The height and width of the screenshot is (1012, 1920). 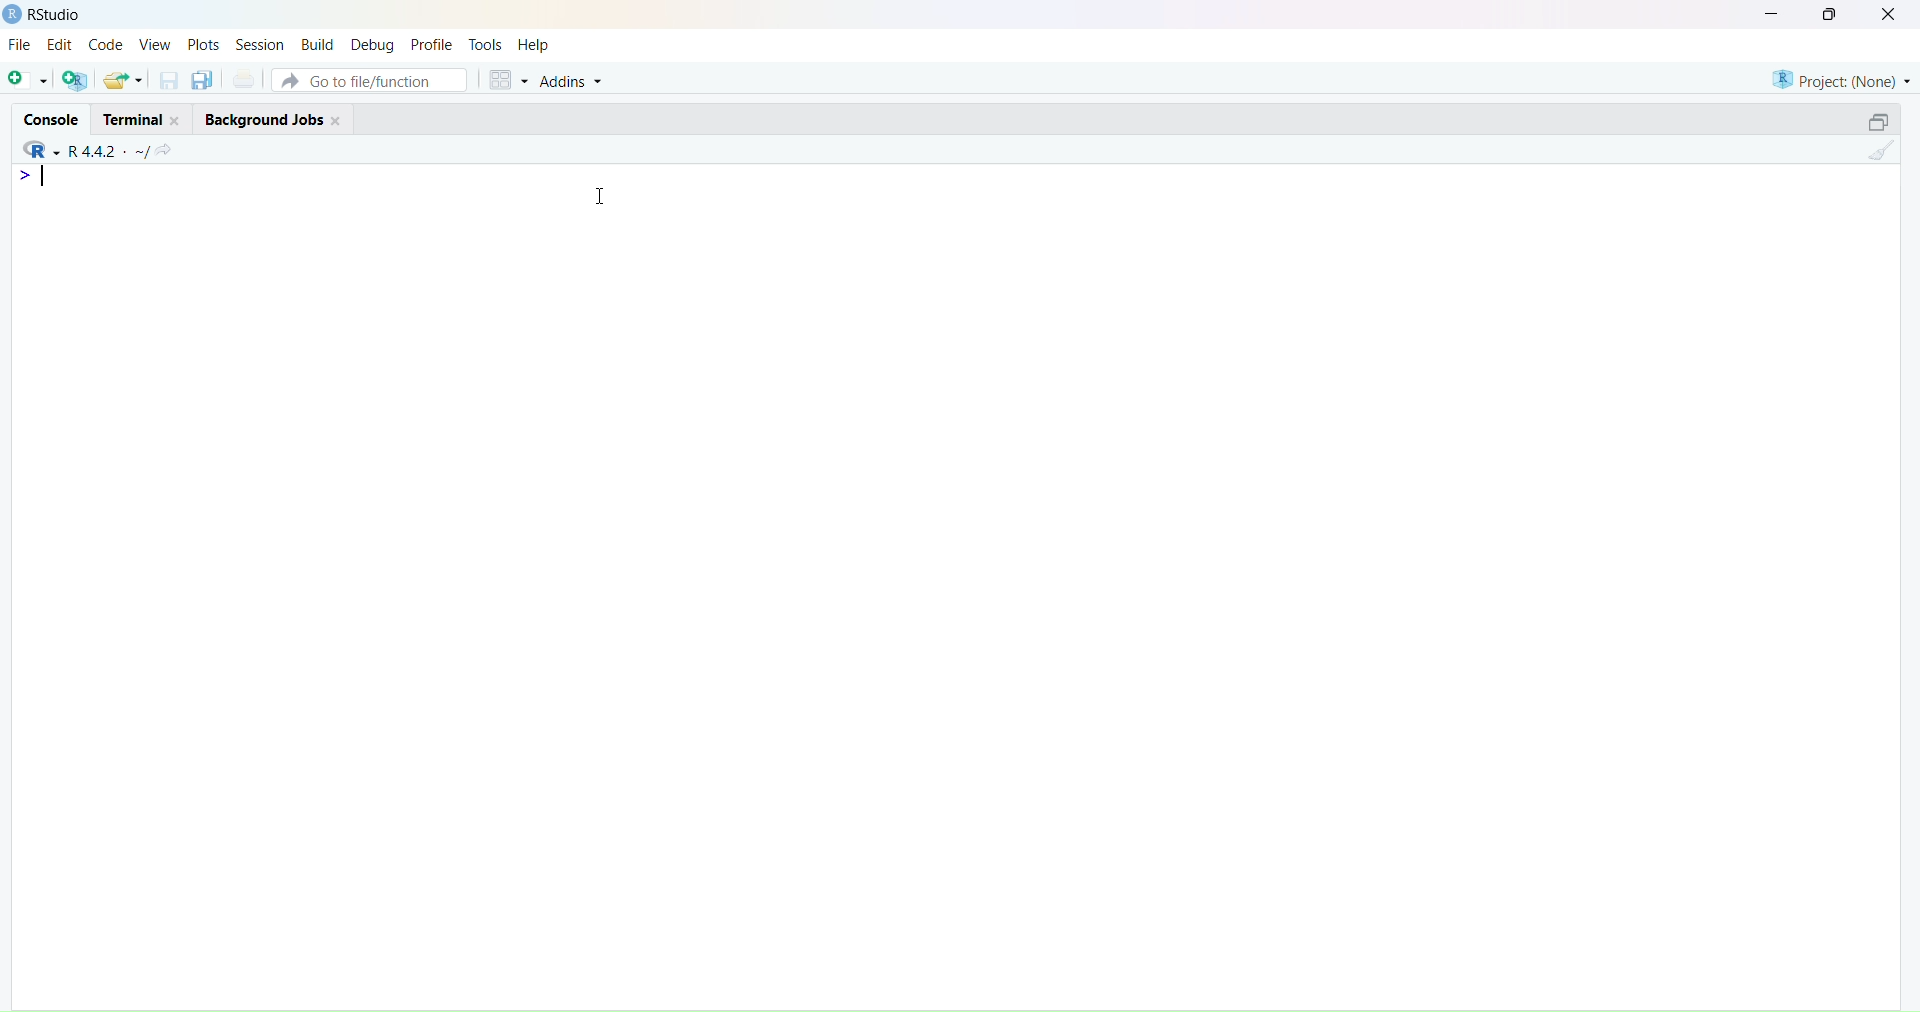 I want to click on project (none), so click(x=1842, y=80).